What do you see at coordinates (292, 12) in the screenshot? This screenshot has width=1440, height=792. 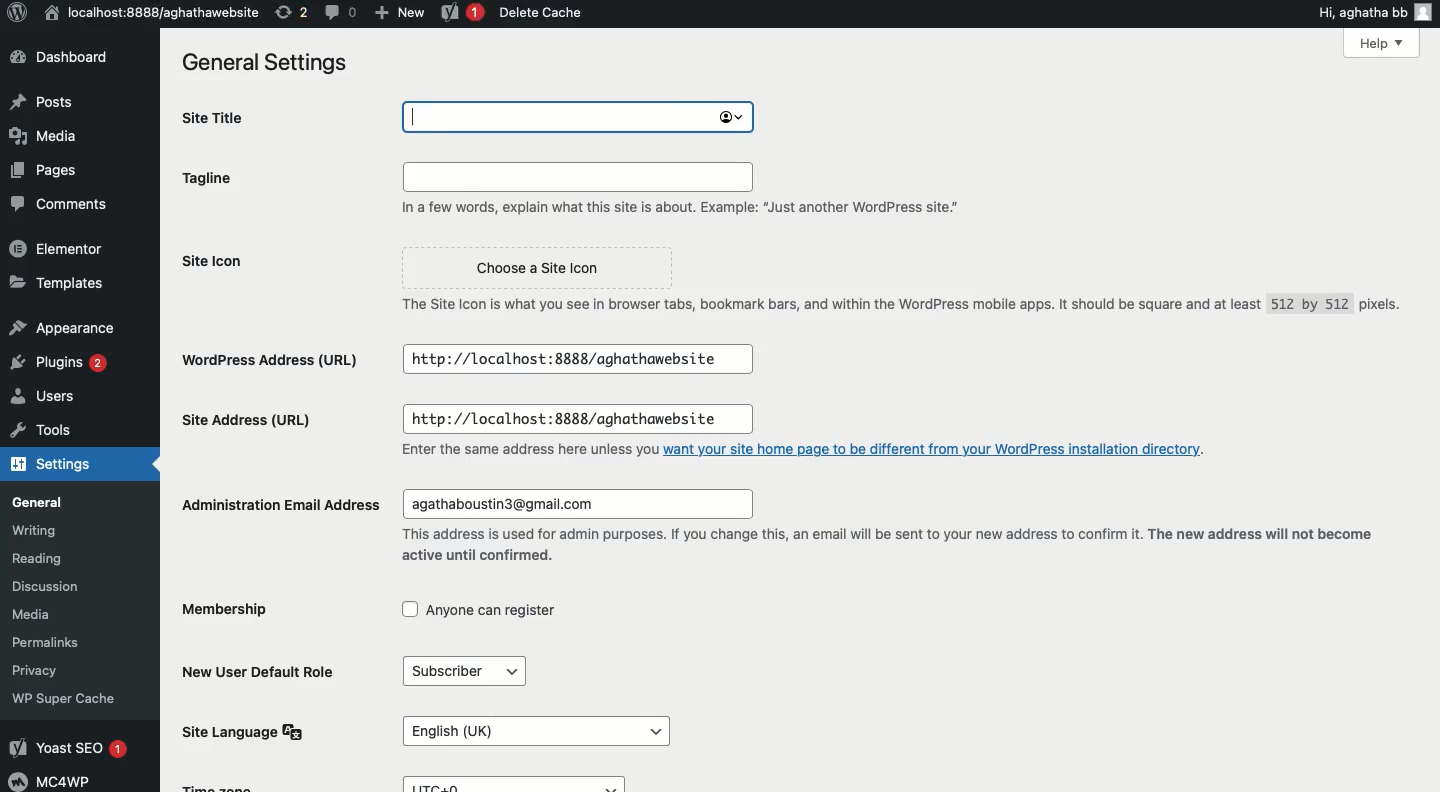 I see `Revision` at bounding box center [292, 12].